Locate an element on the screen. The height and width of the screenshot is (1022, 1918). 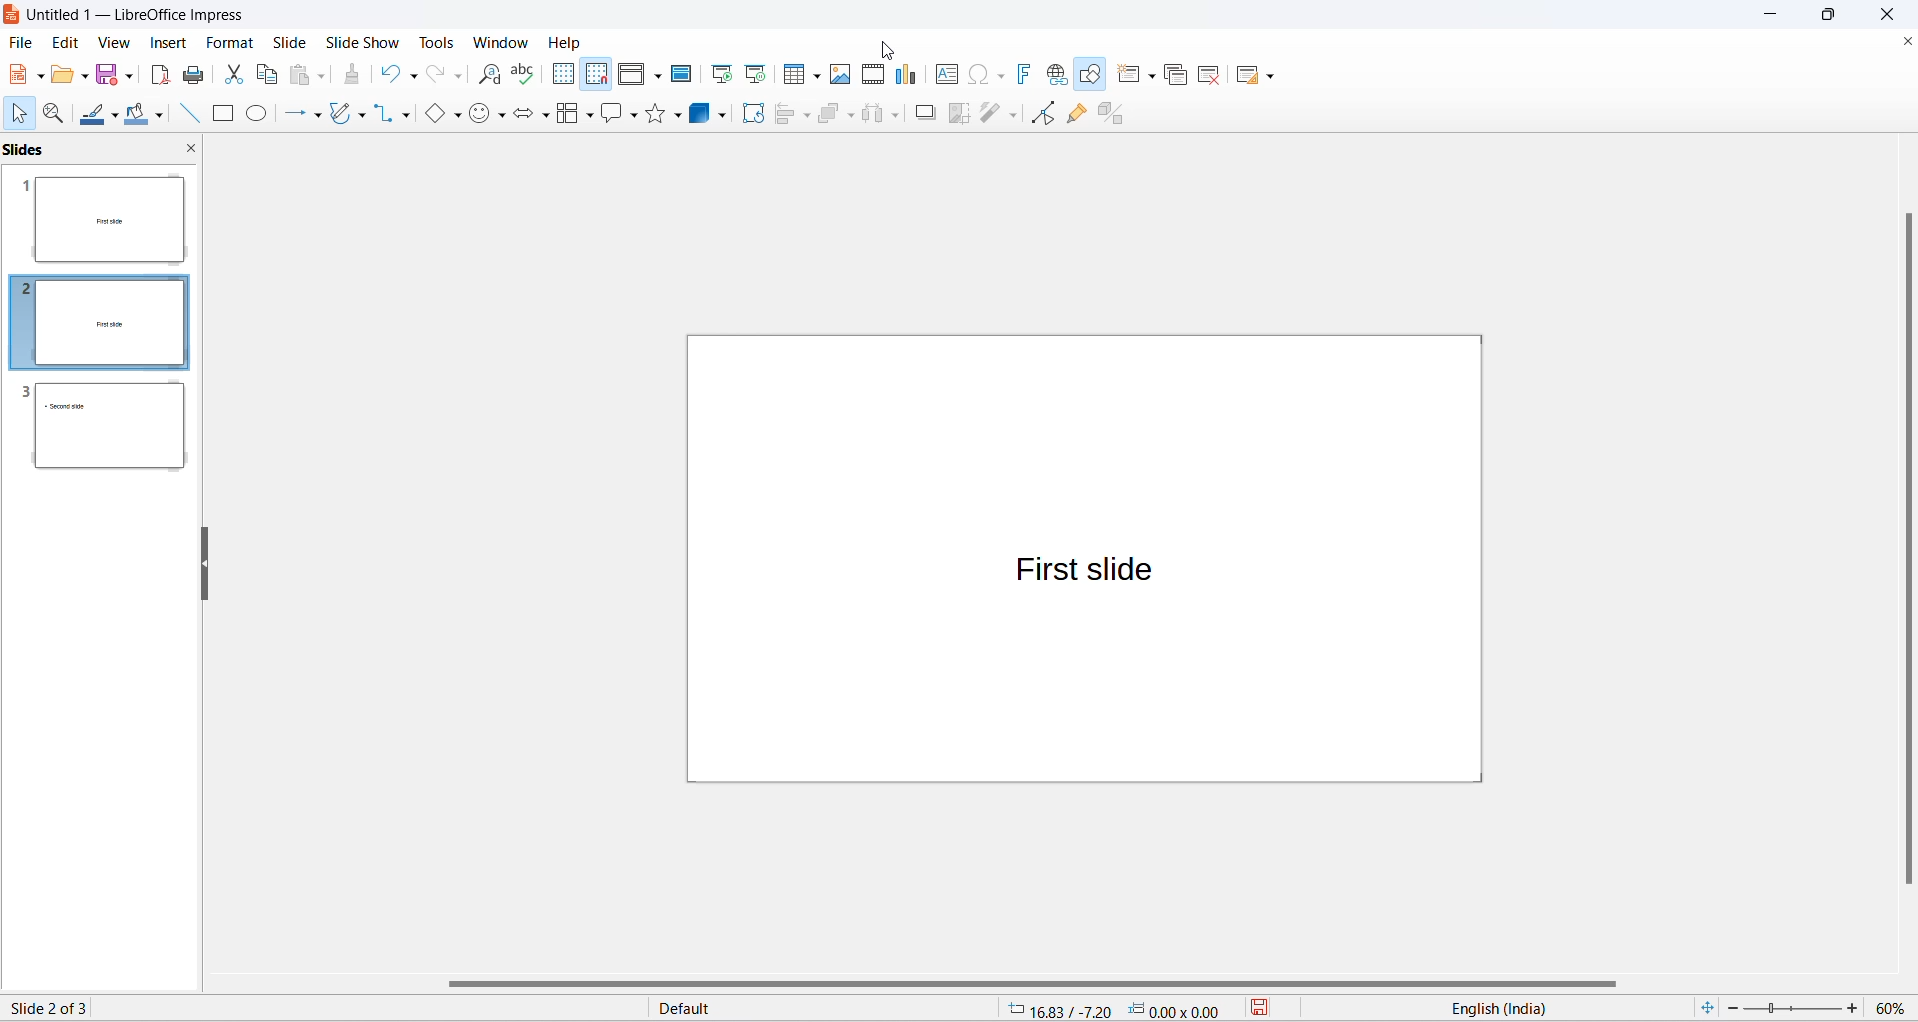
insert hyperlinks is located at coordinates (1054, 74).